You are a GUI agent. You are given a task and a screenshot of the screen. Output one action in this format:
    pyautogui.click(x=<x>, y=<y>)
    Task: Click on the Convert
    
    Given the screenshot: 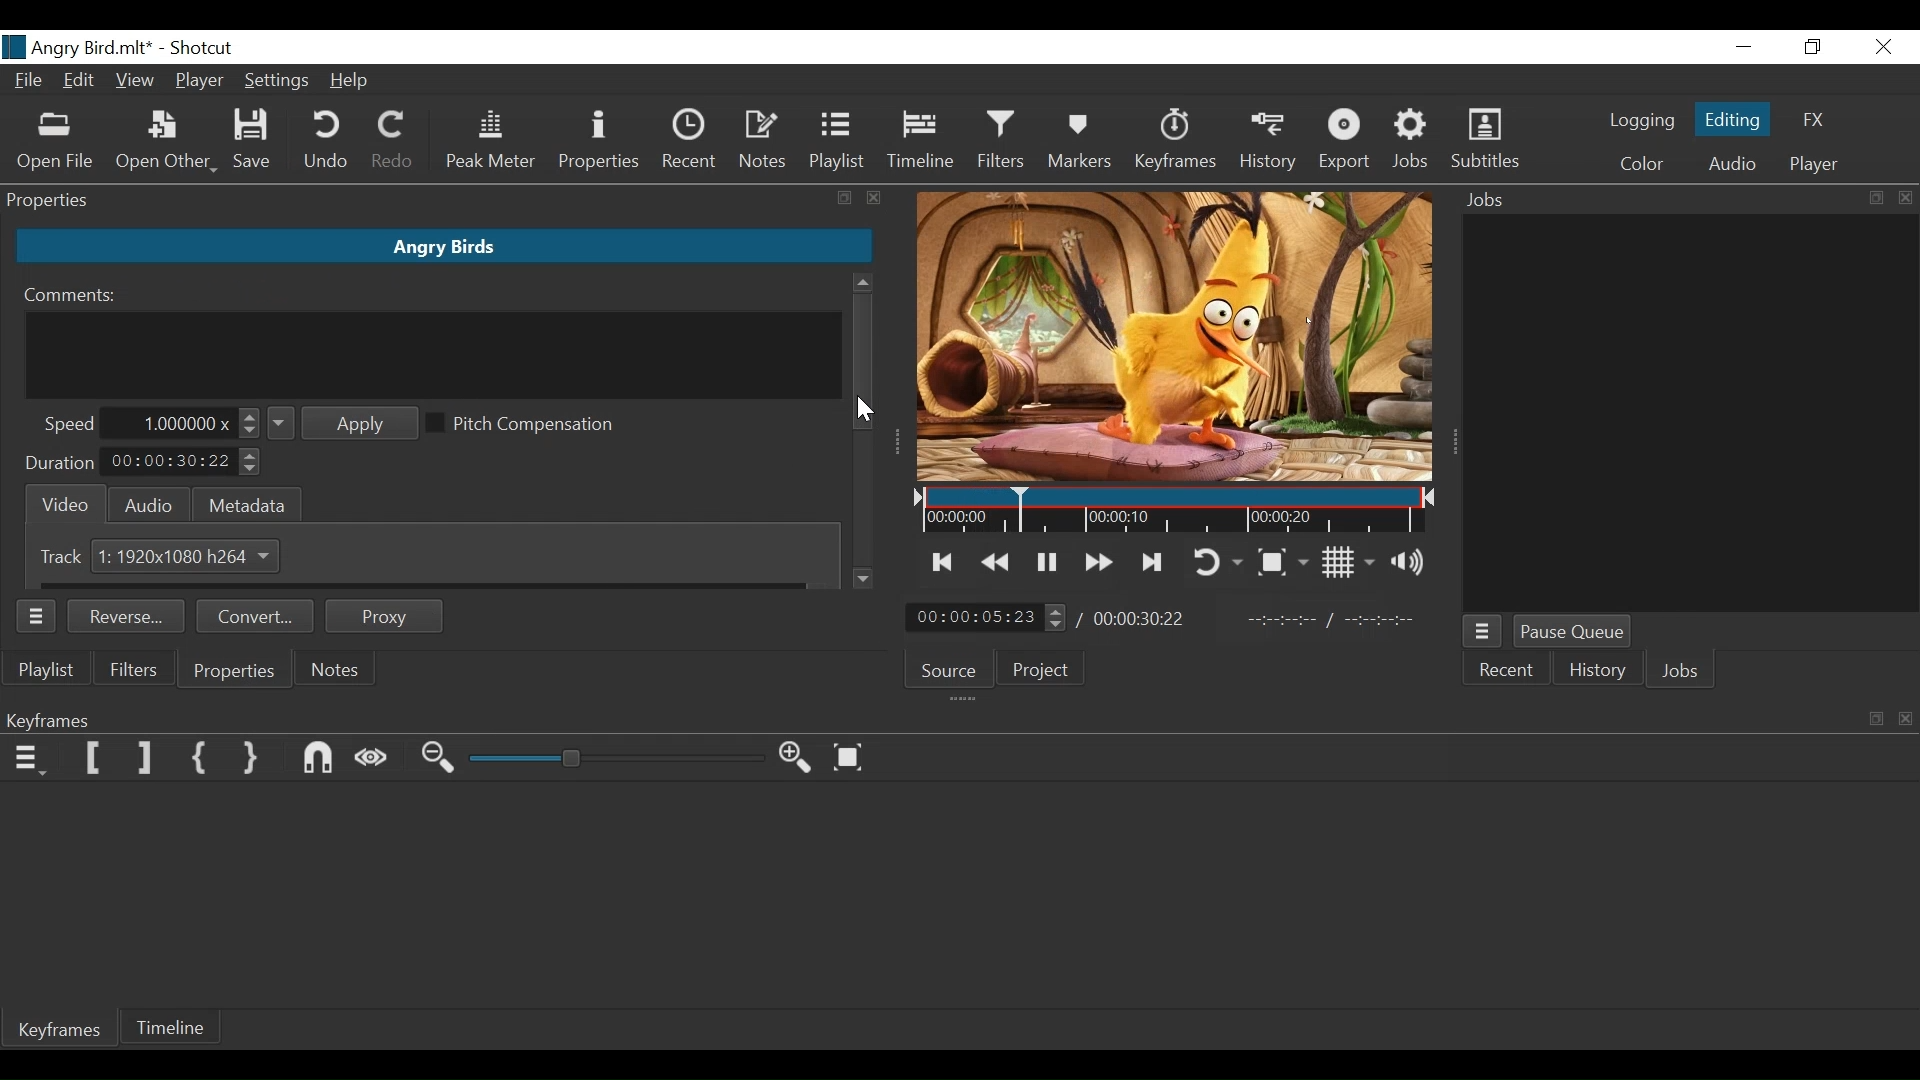 What is the action you would take?
    pyautogui.click(x=253, y=616)
    